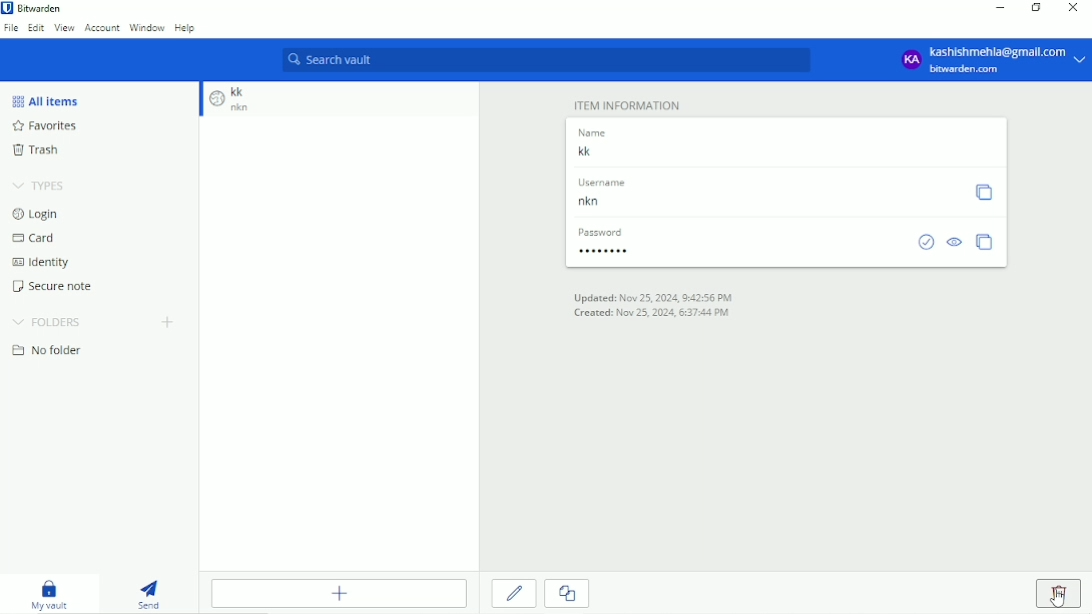 Image resolution: width=1092 pixels, height=614 pixels. Describe the element at coordinates (545, 60) in the screenshot. I see `Search vault` at that location.